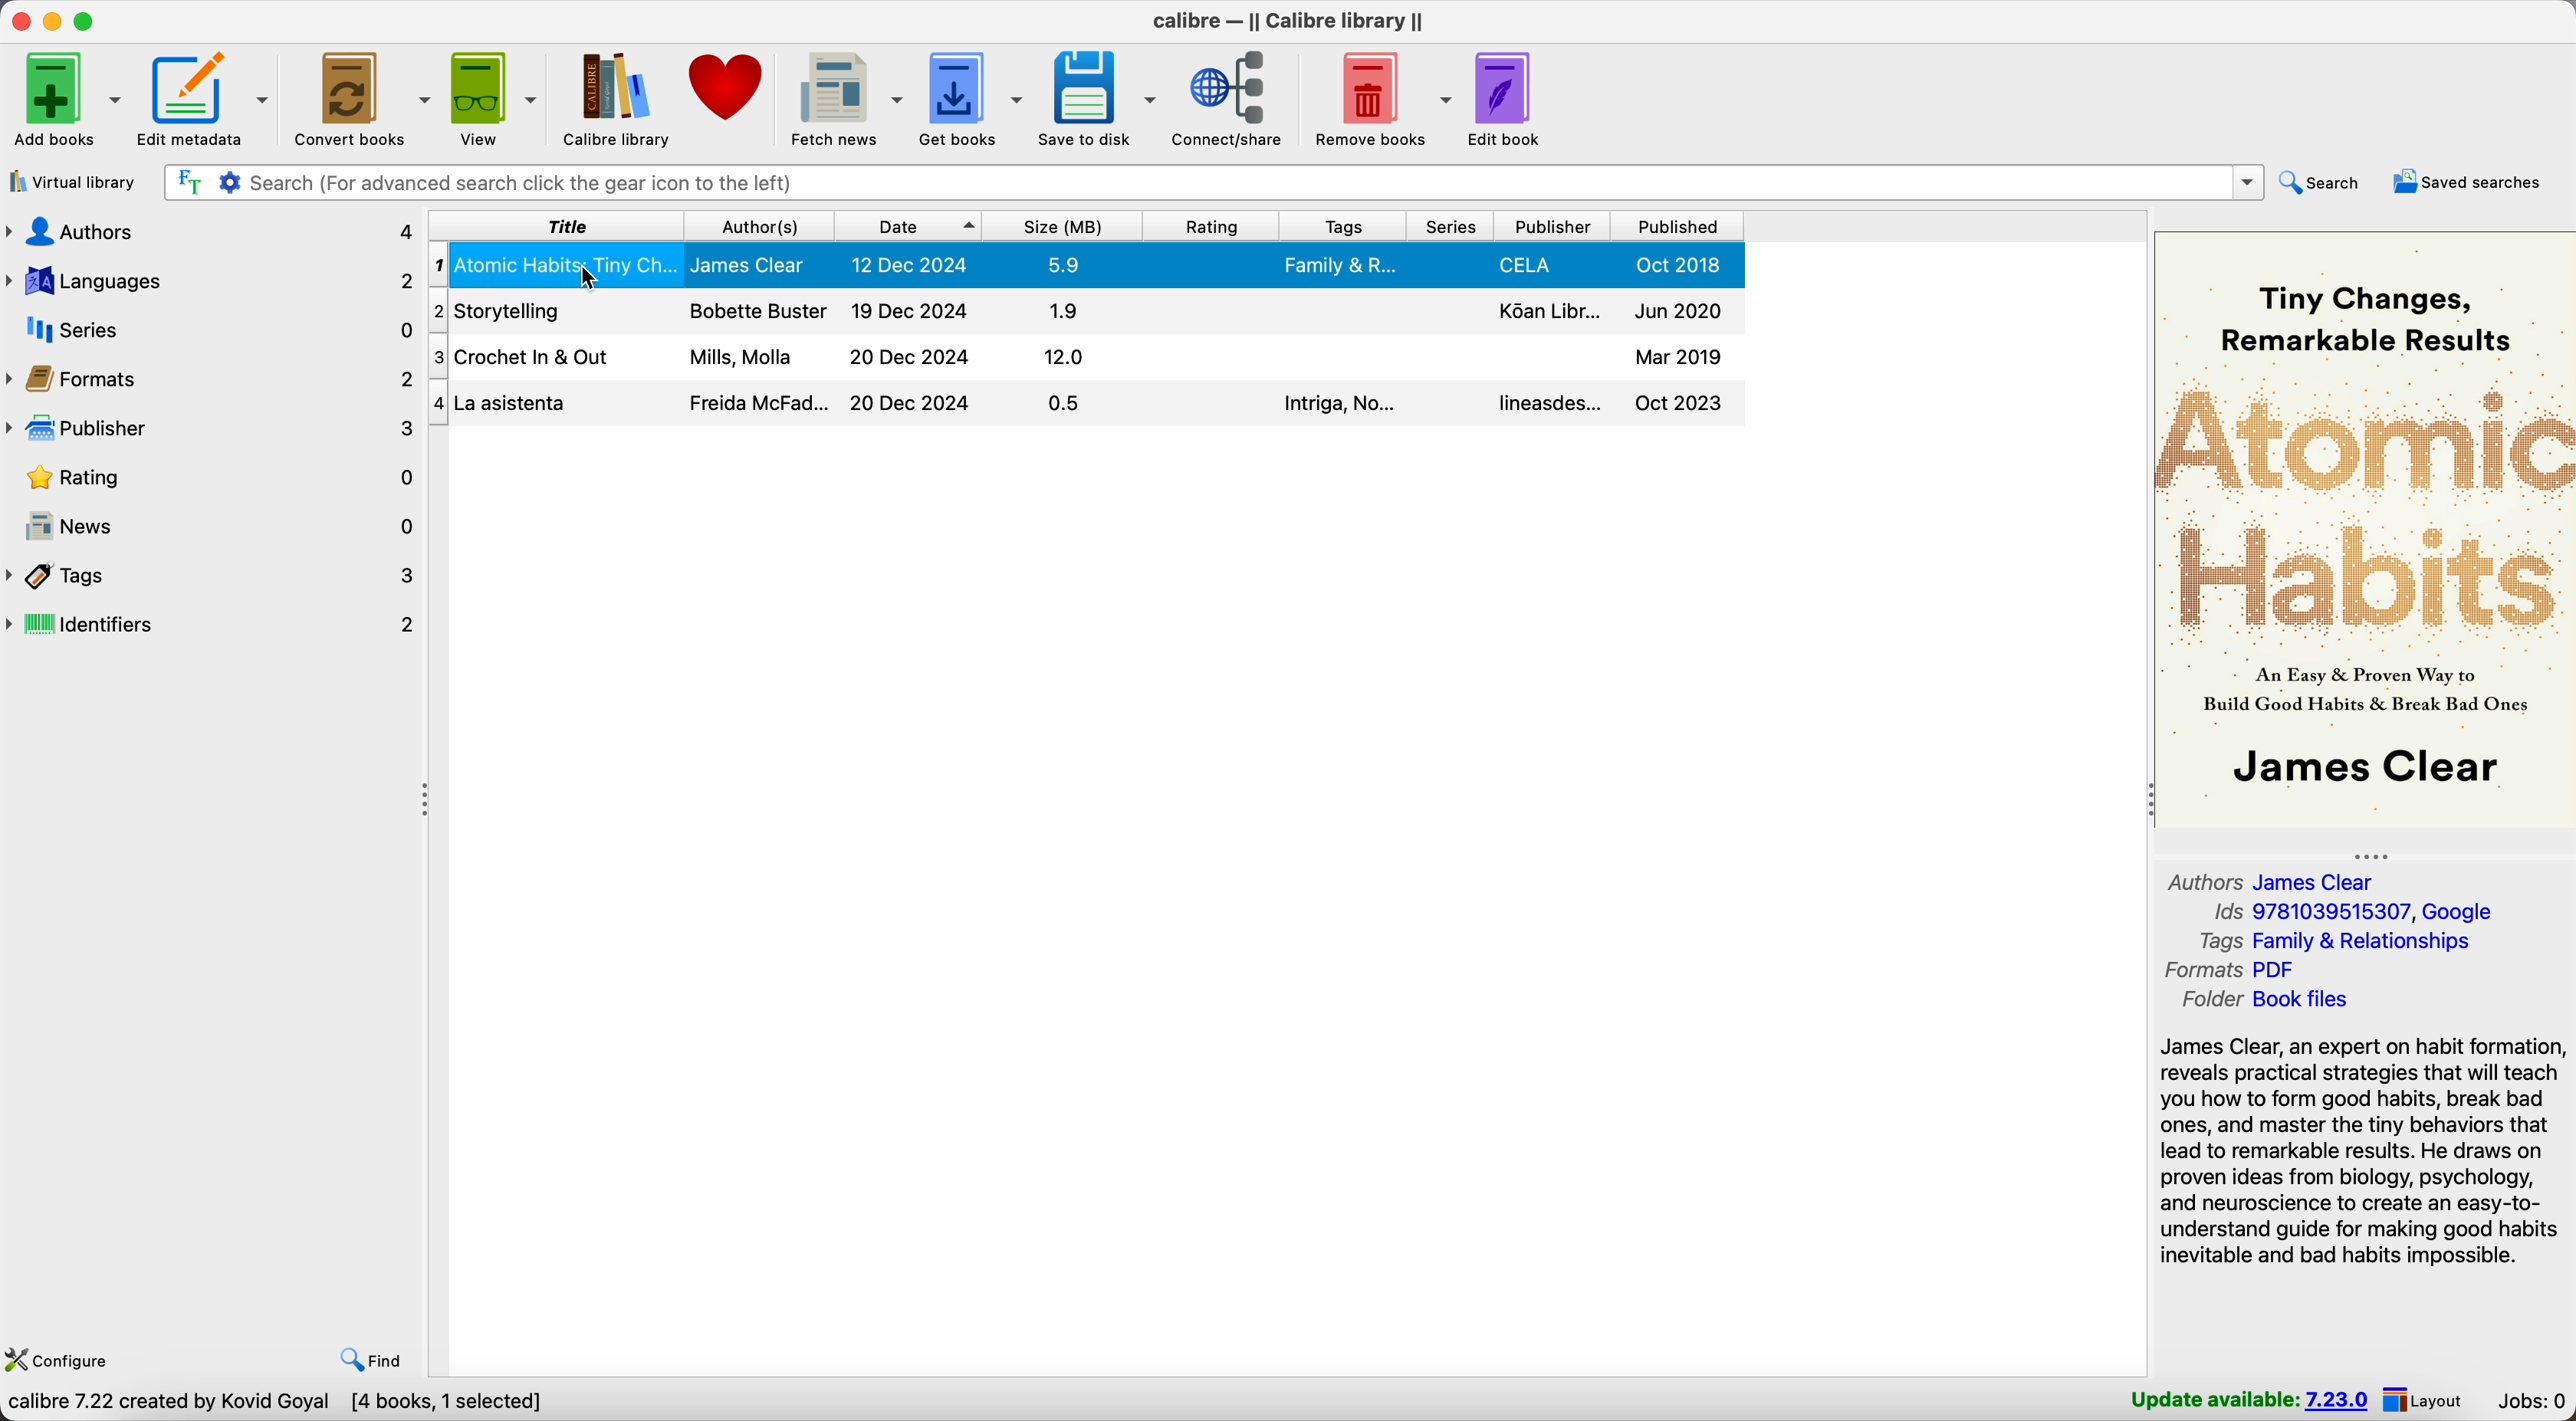  I want to click on tags, so click(1346, 224).